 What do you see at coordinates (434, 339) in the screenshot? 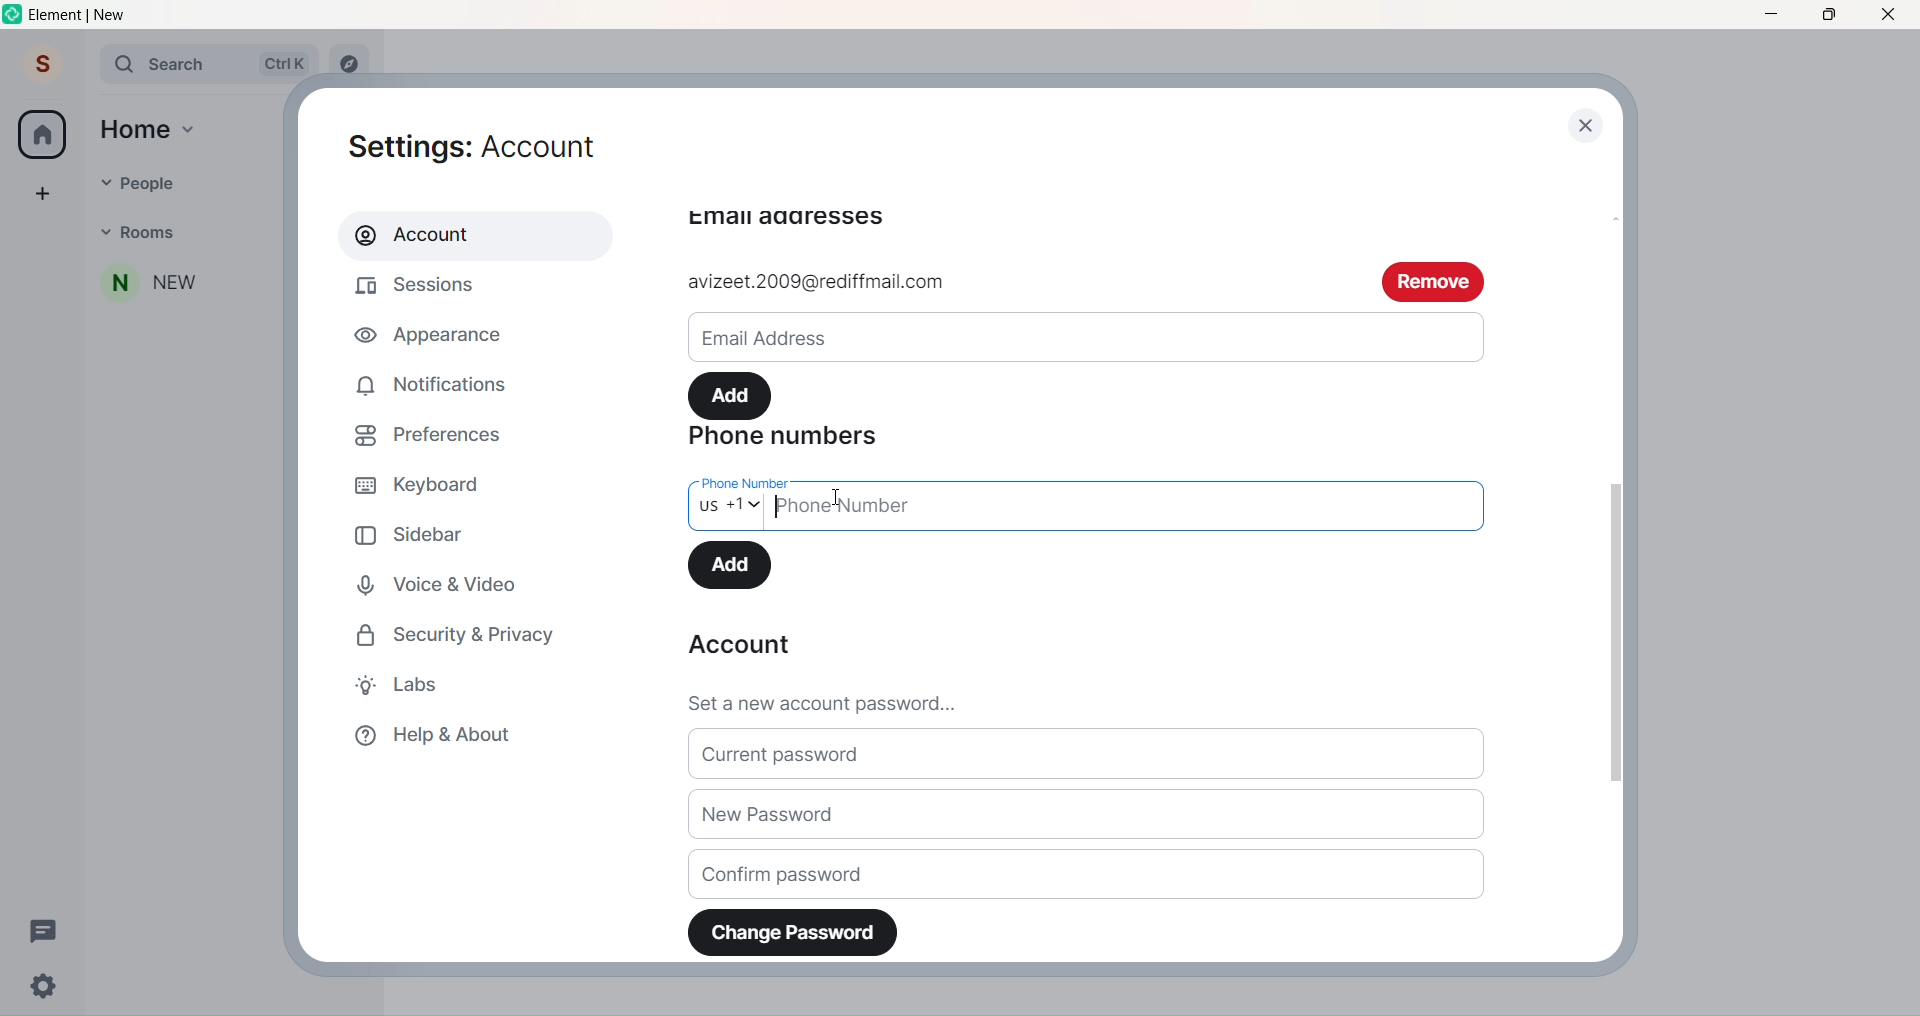
I see `Appearance` at bounding box center [434, 339].